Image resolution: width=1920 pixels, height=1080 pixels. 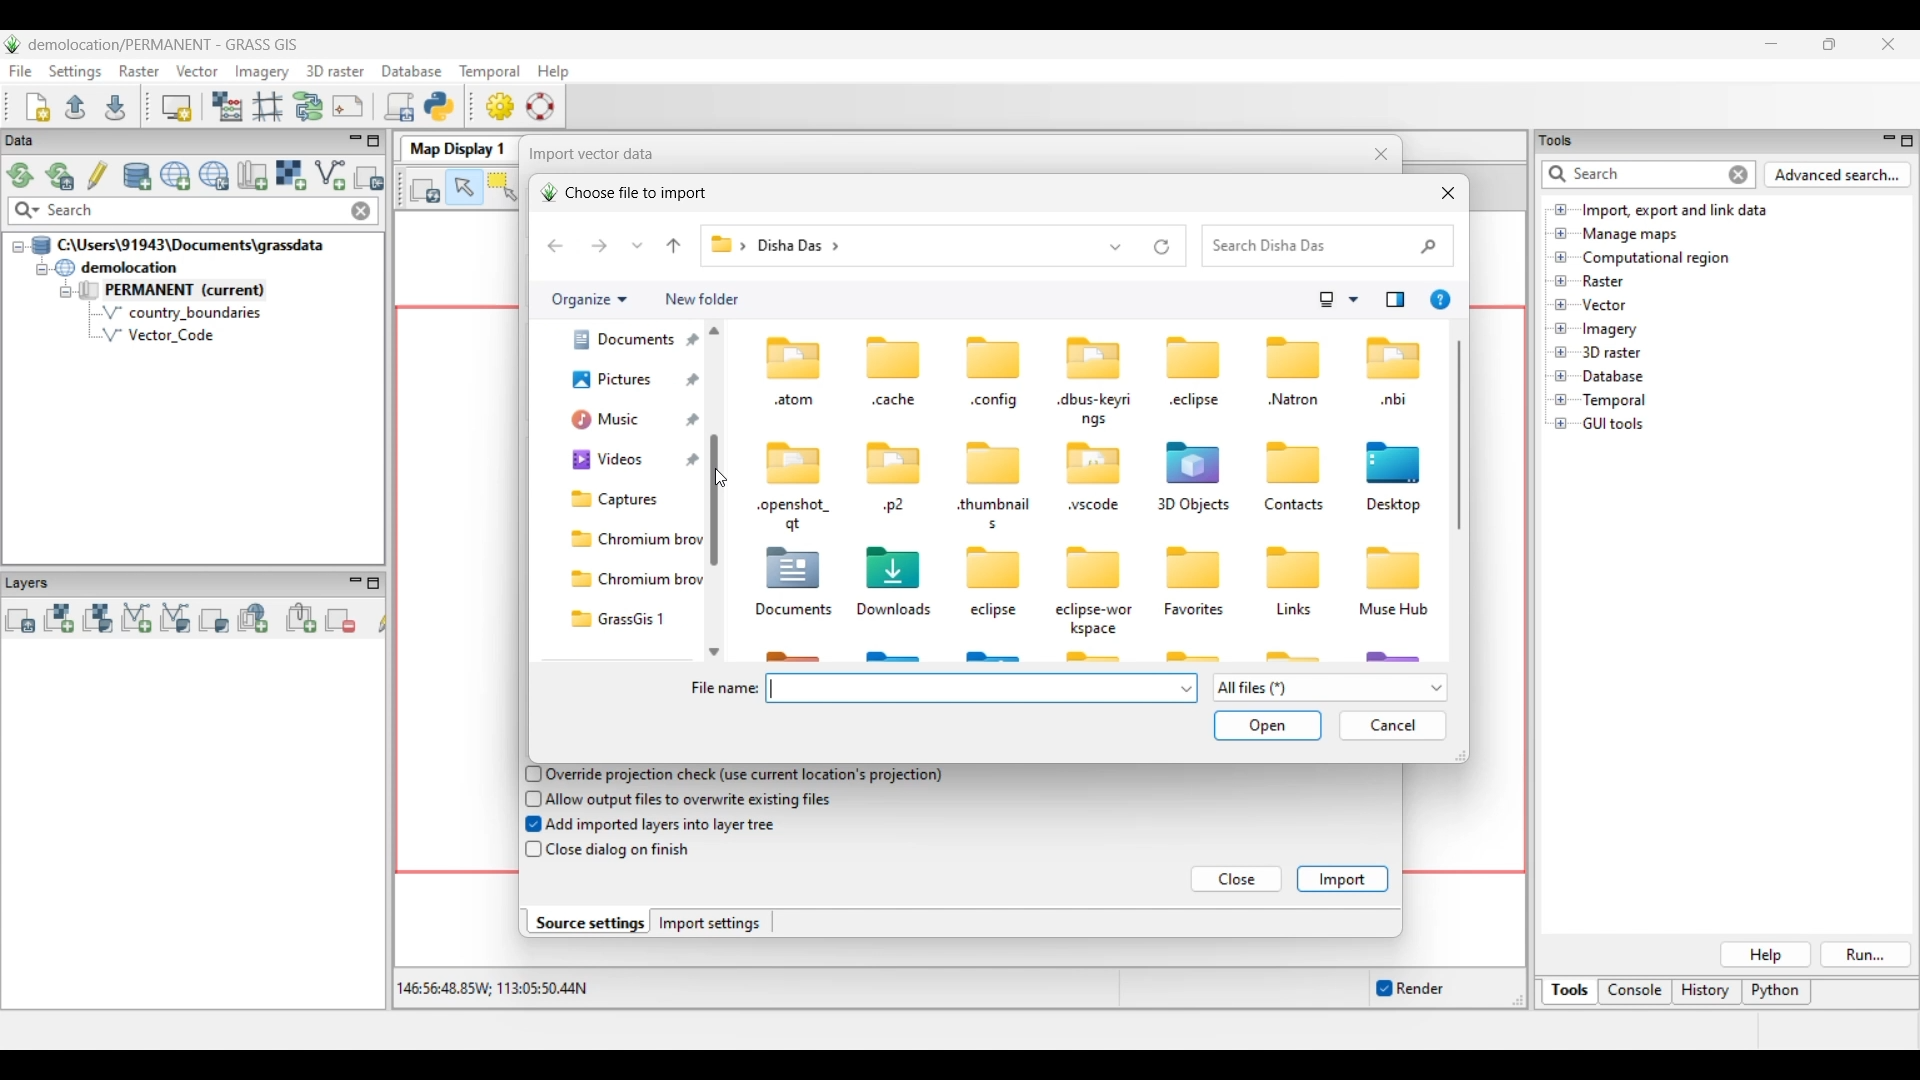 I want to click on Double click to collapse demolocation, so click(x=116, y=267).